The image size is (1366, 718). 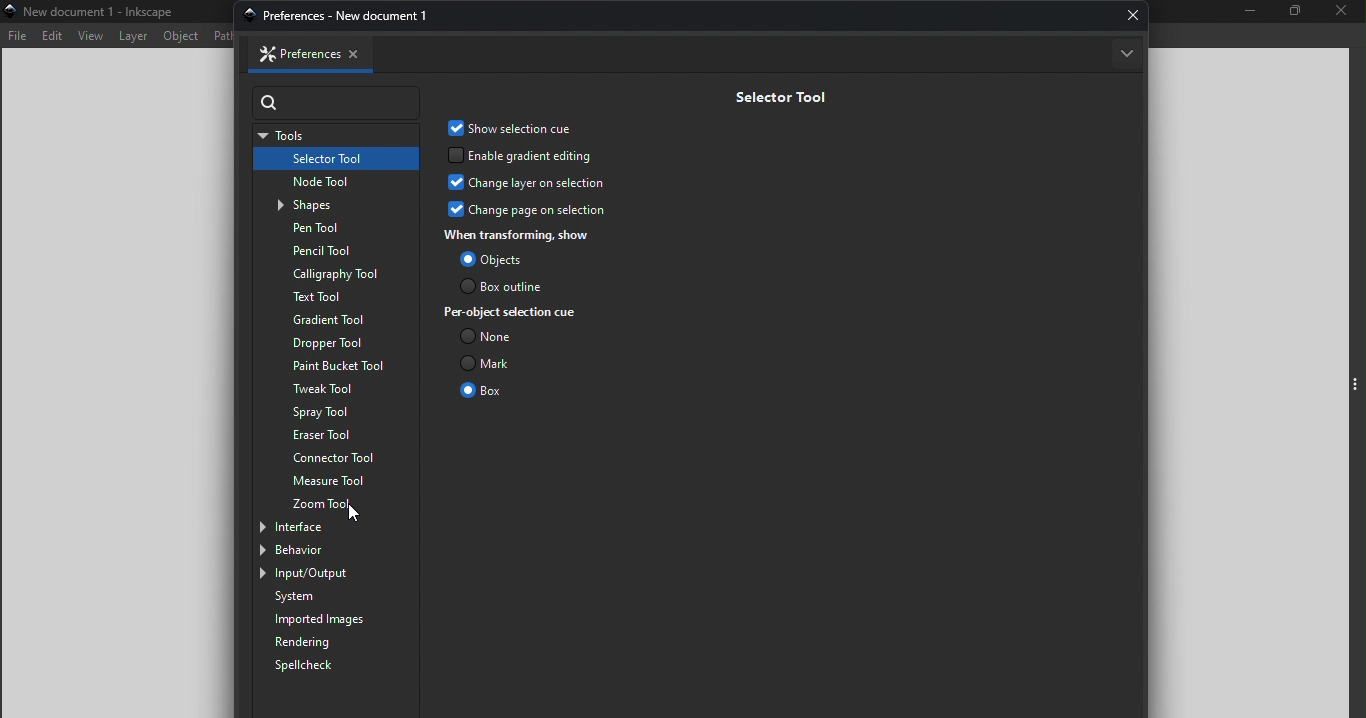 What do you see at coordinates (51, 35) in the screenshot?
I see `Edit` at bounding box center [51, 35].